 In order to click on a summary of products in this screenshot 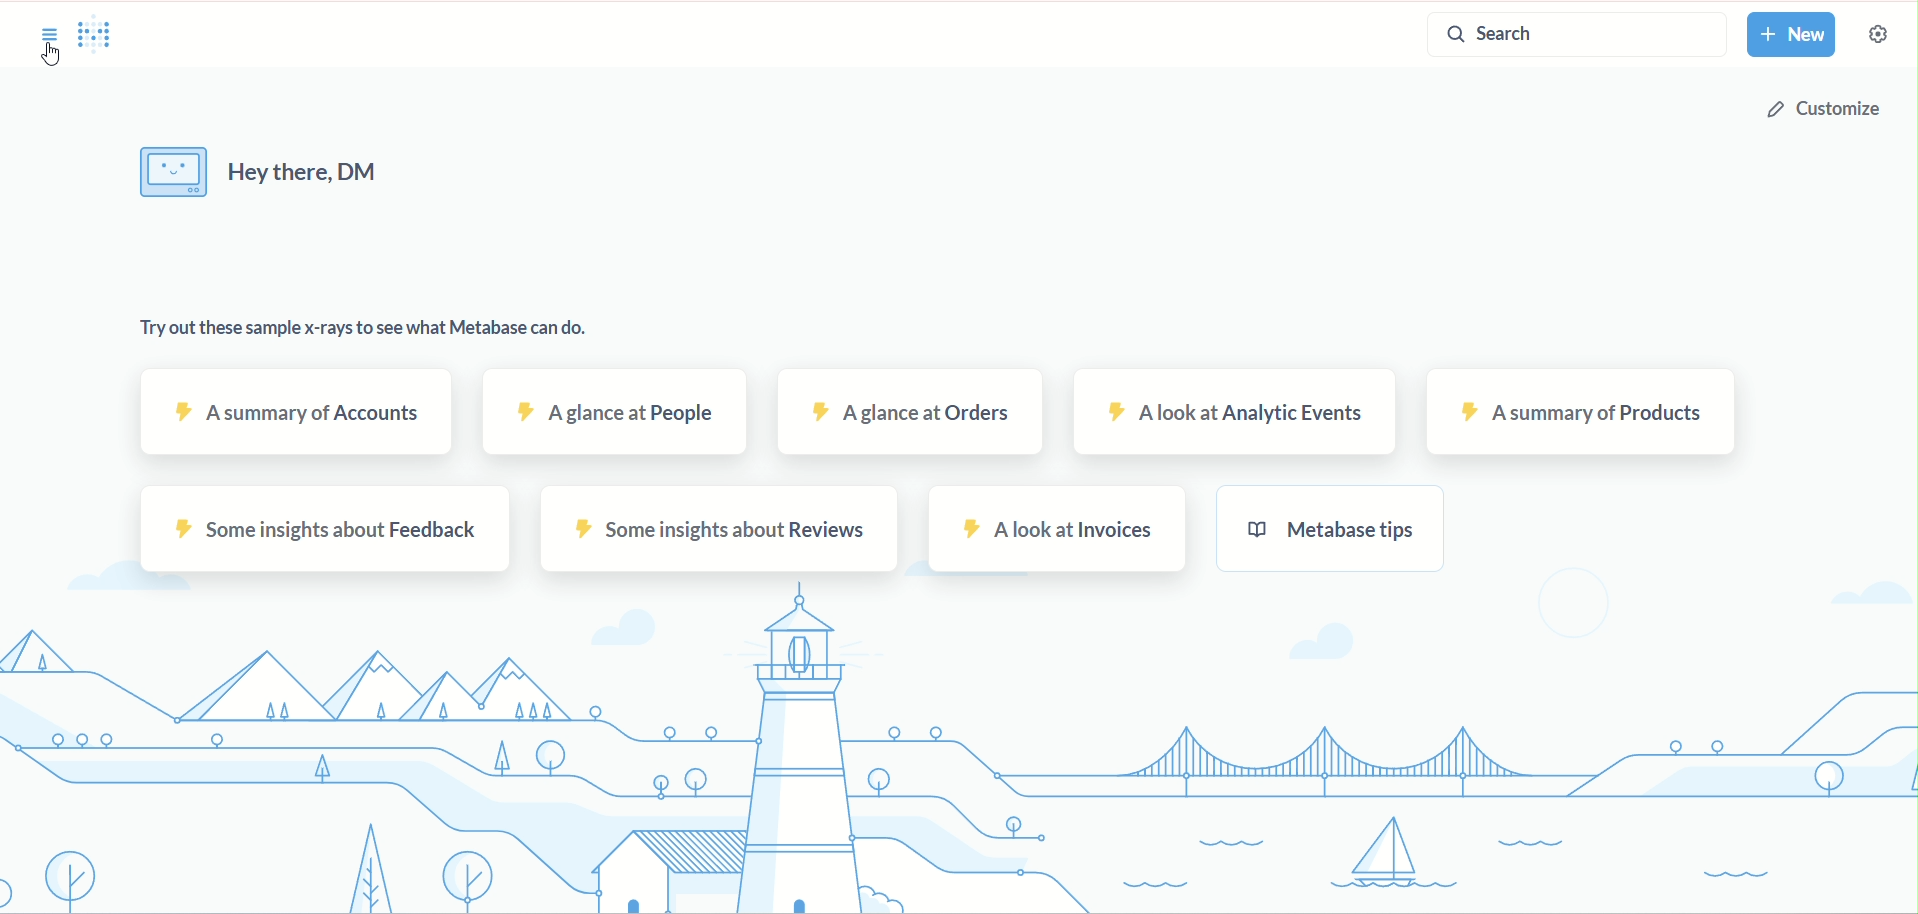, I will do `click(1578, 413)`.